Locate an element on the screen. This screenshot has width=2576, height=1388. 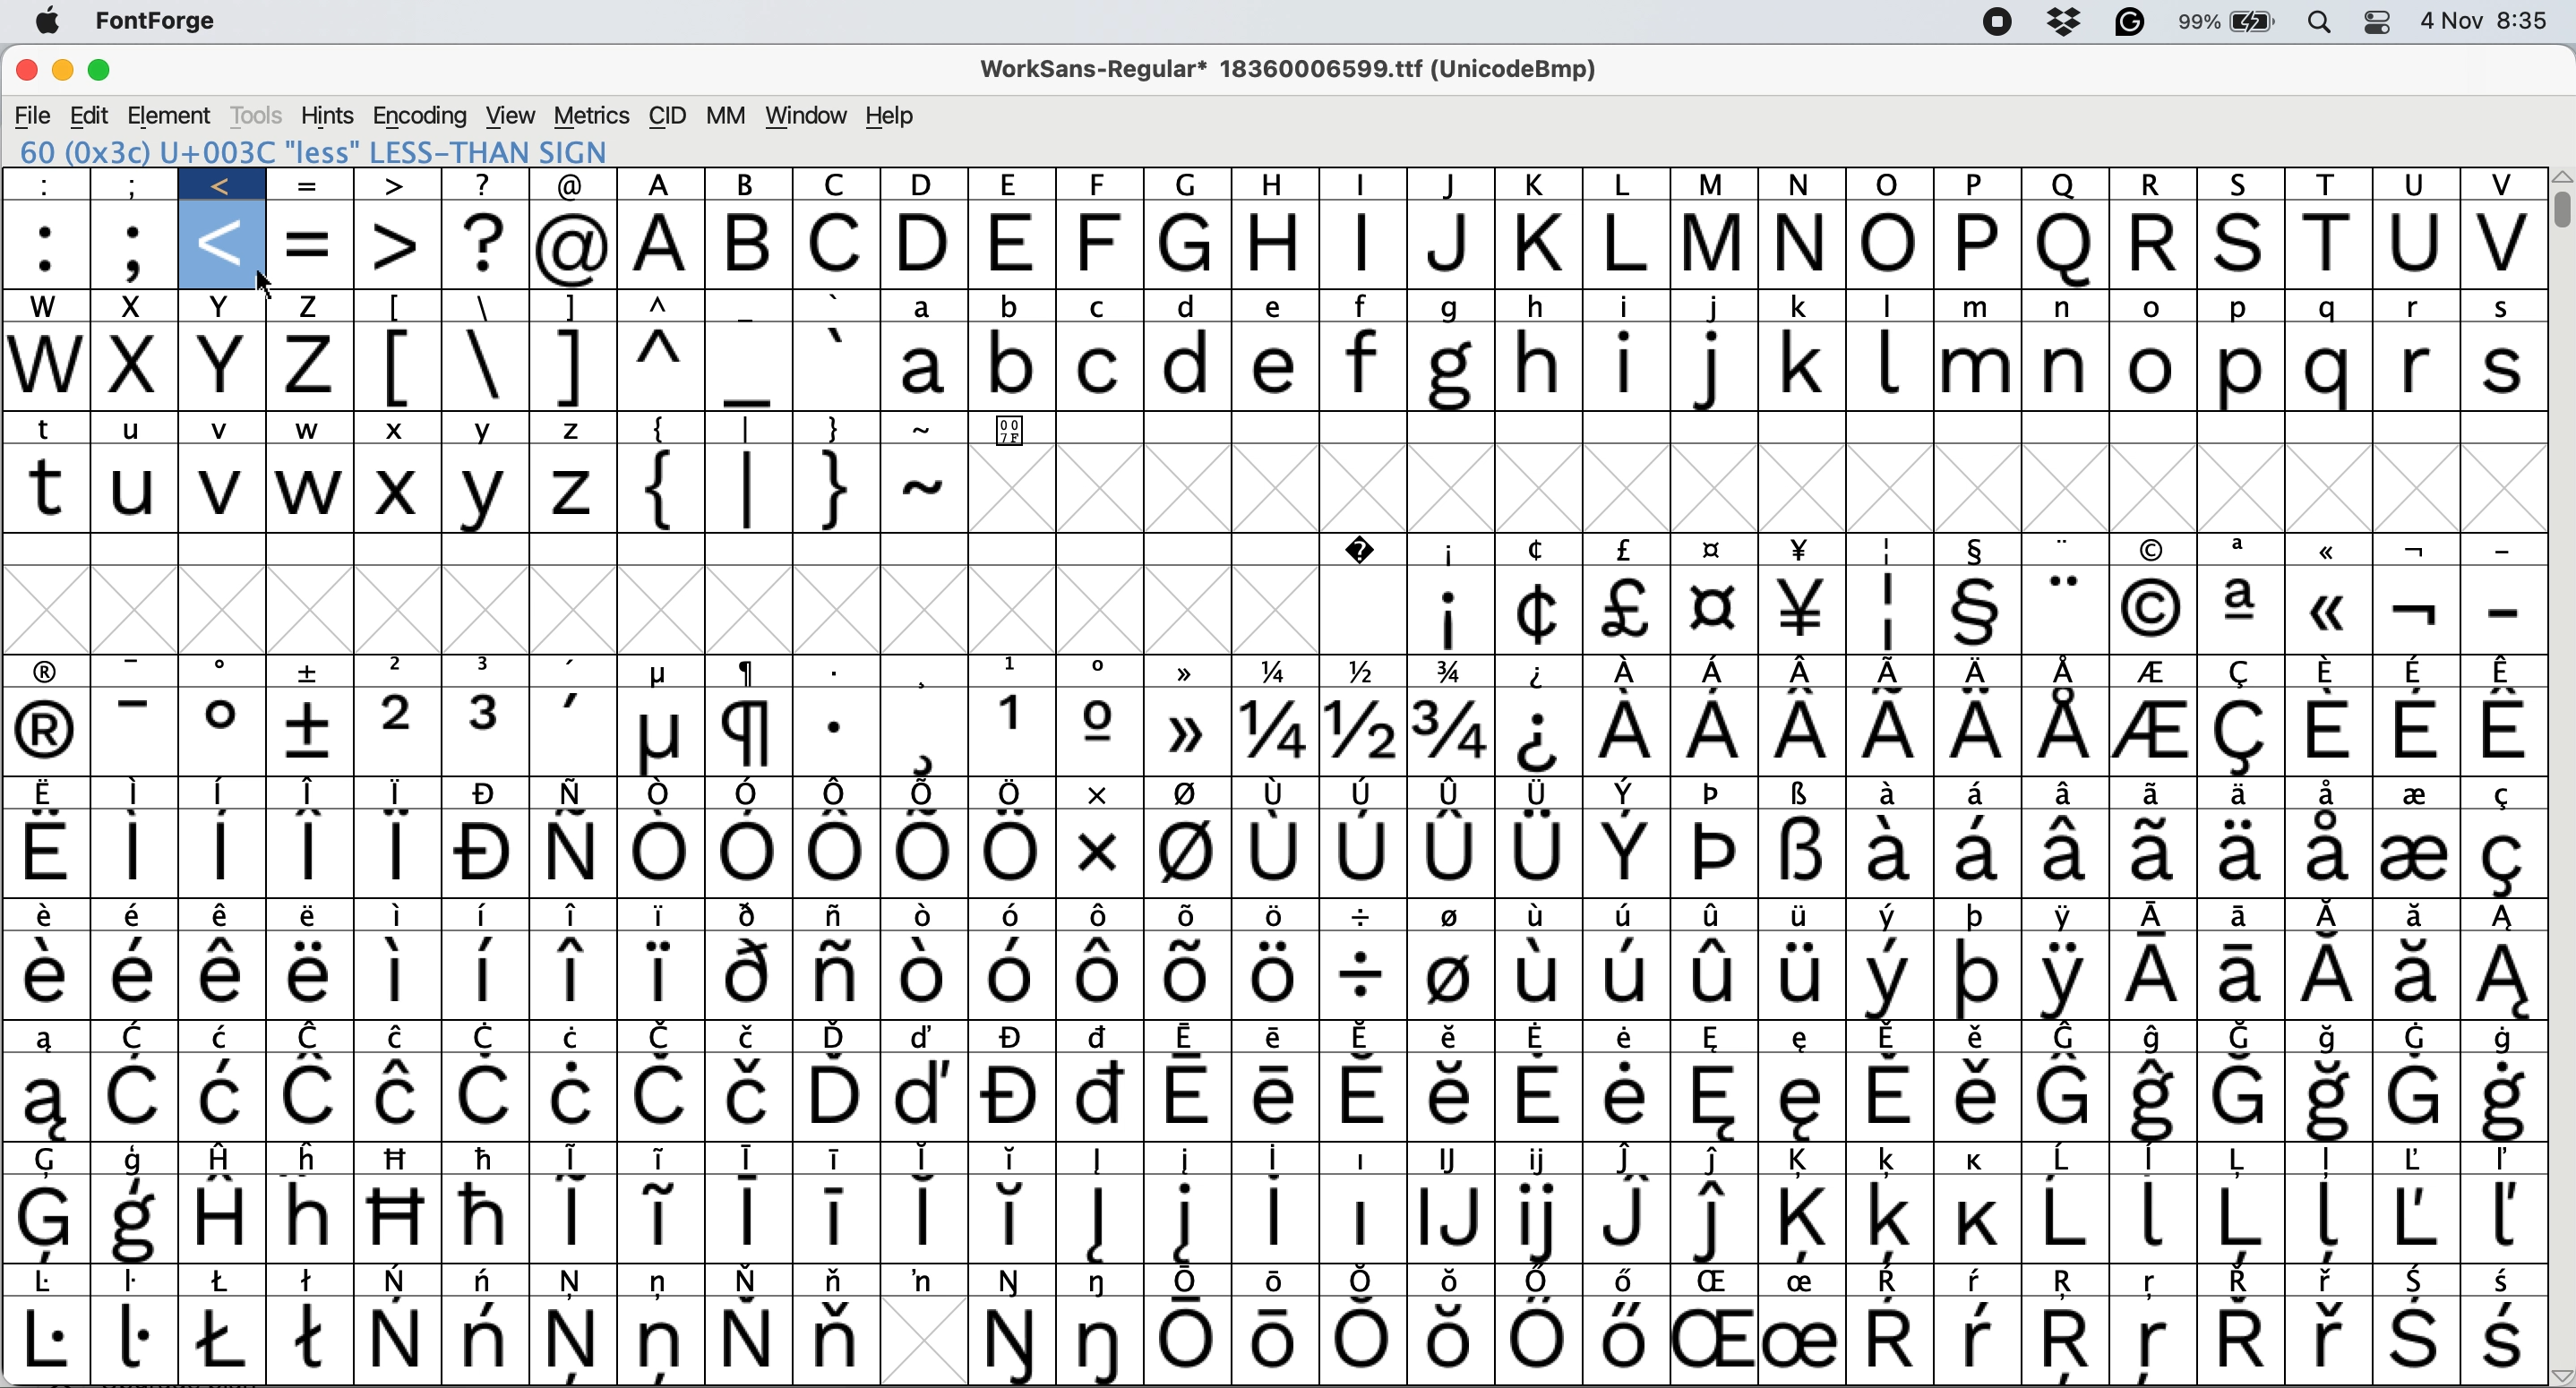
Symbol is located at coordinates (2329, 1038).